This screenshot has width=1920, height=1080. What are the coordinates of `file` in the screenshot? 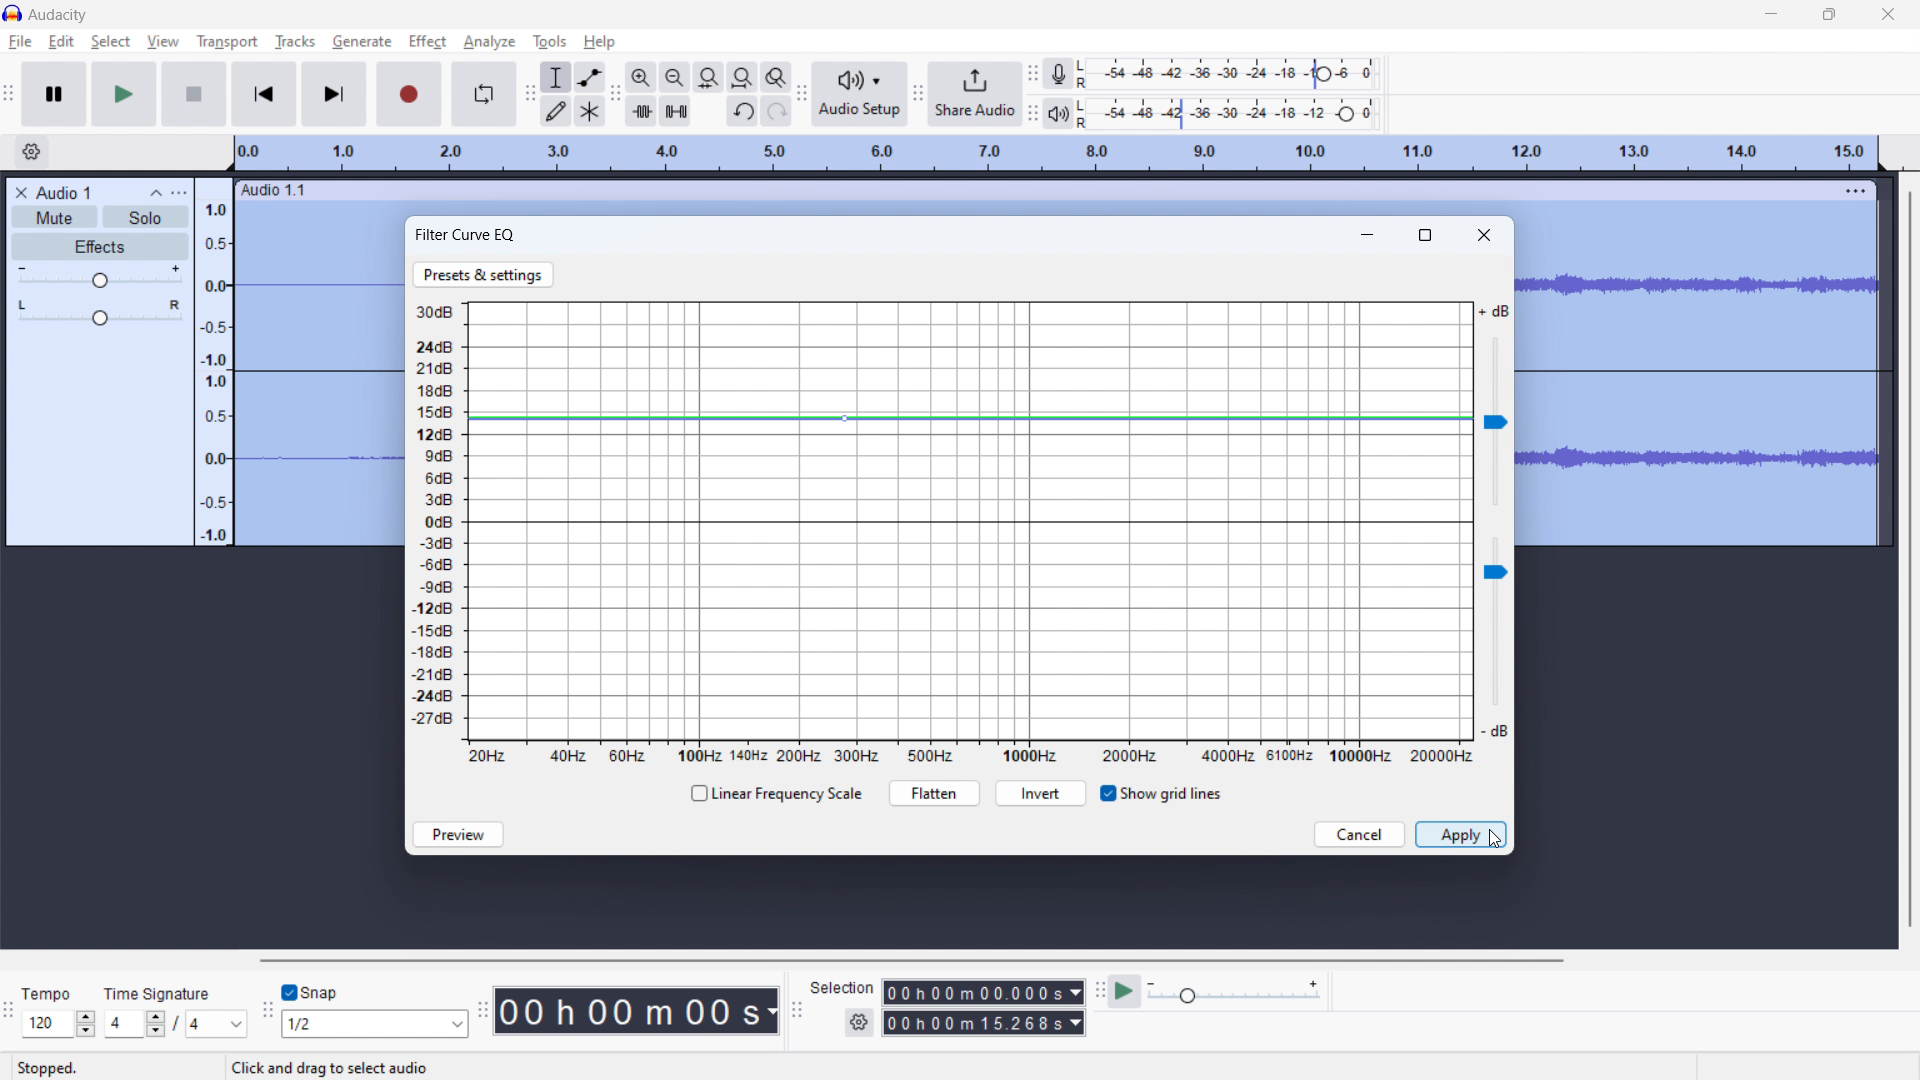 It's located at (21, 42).